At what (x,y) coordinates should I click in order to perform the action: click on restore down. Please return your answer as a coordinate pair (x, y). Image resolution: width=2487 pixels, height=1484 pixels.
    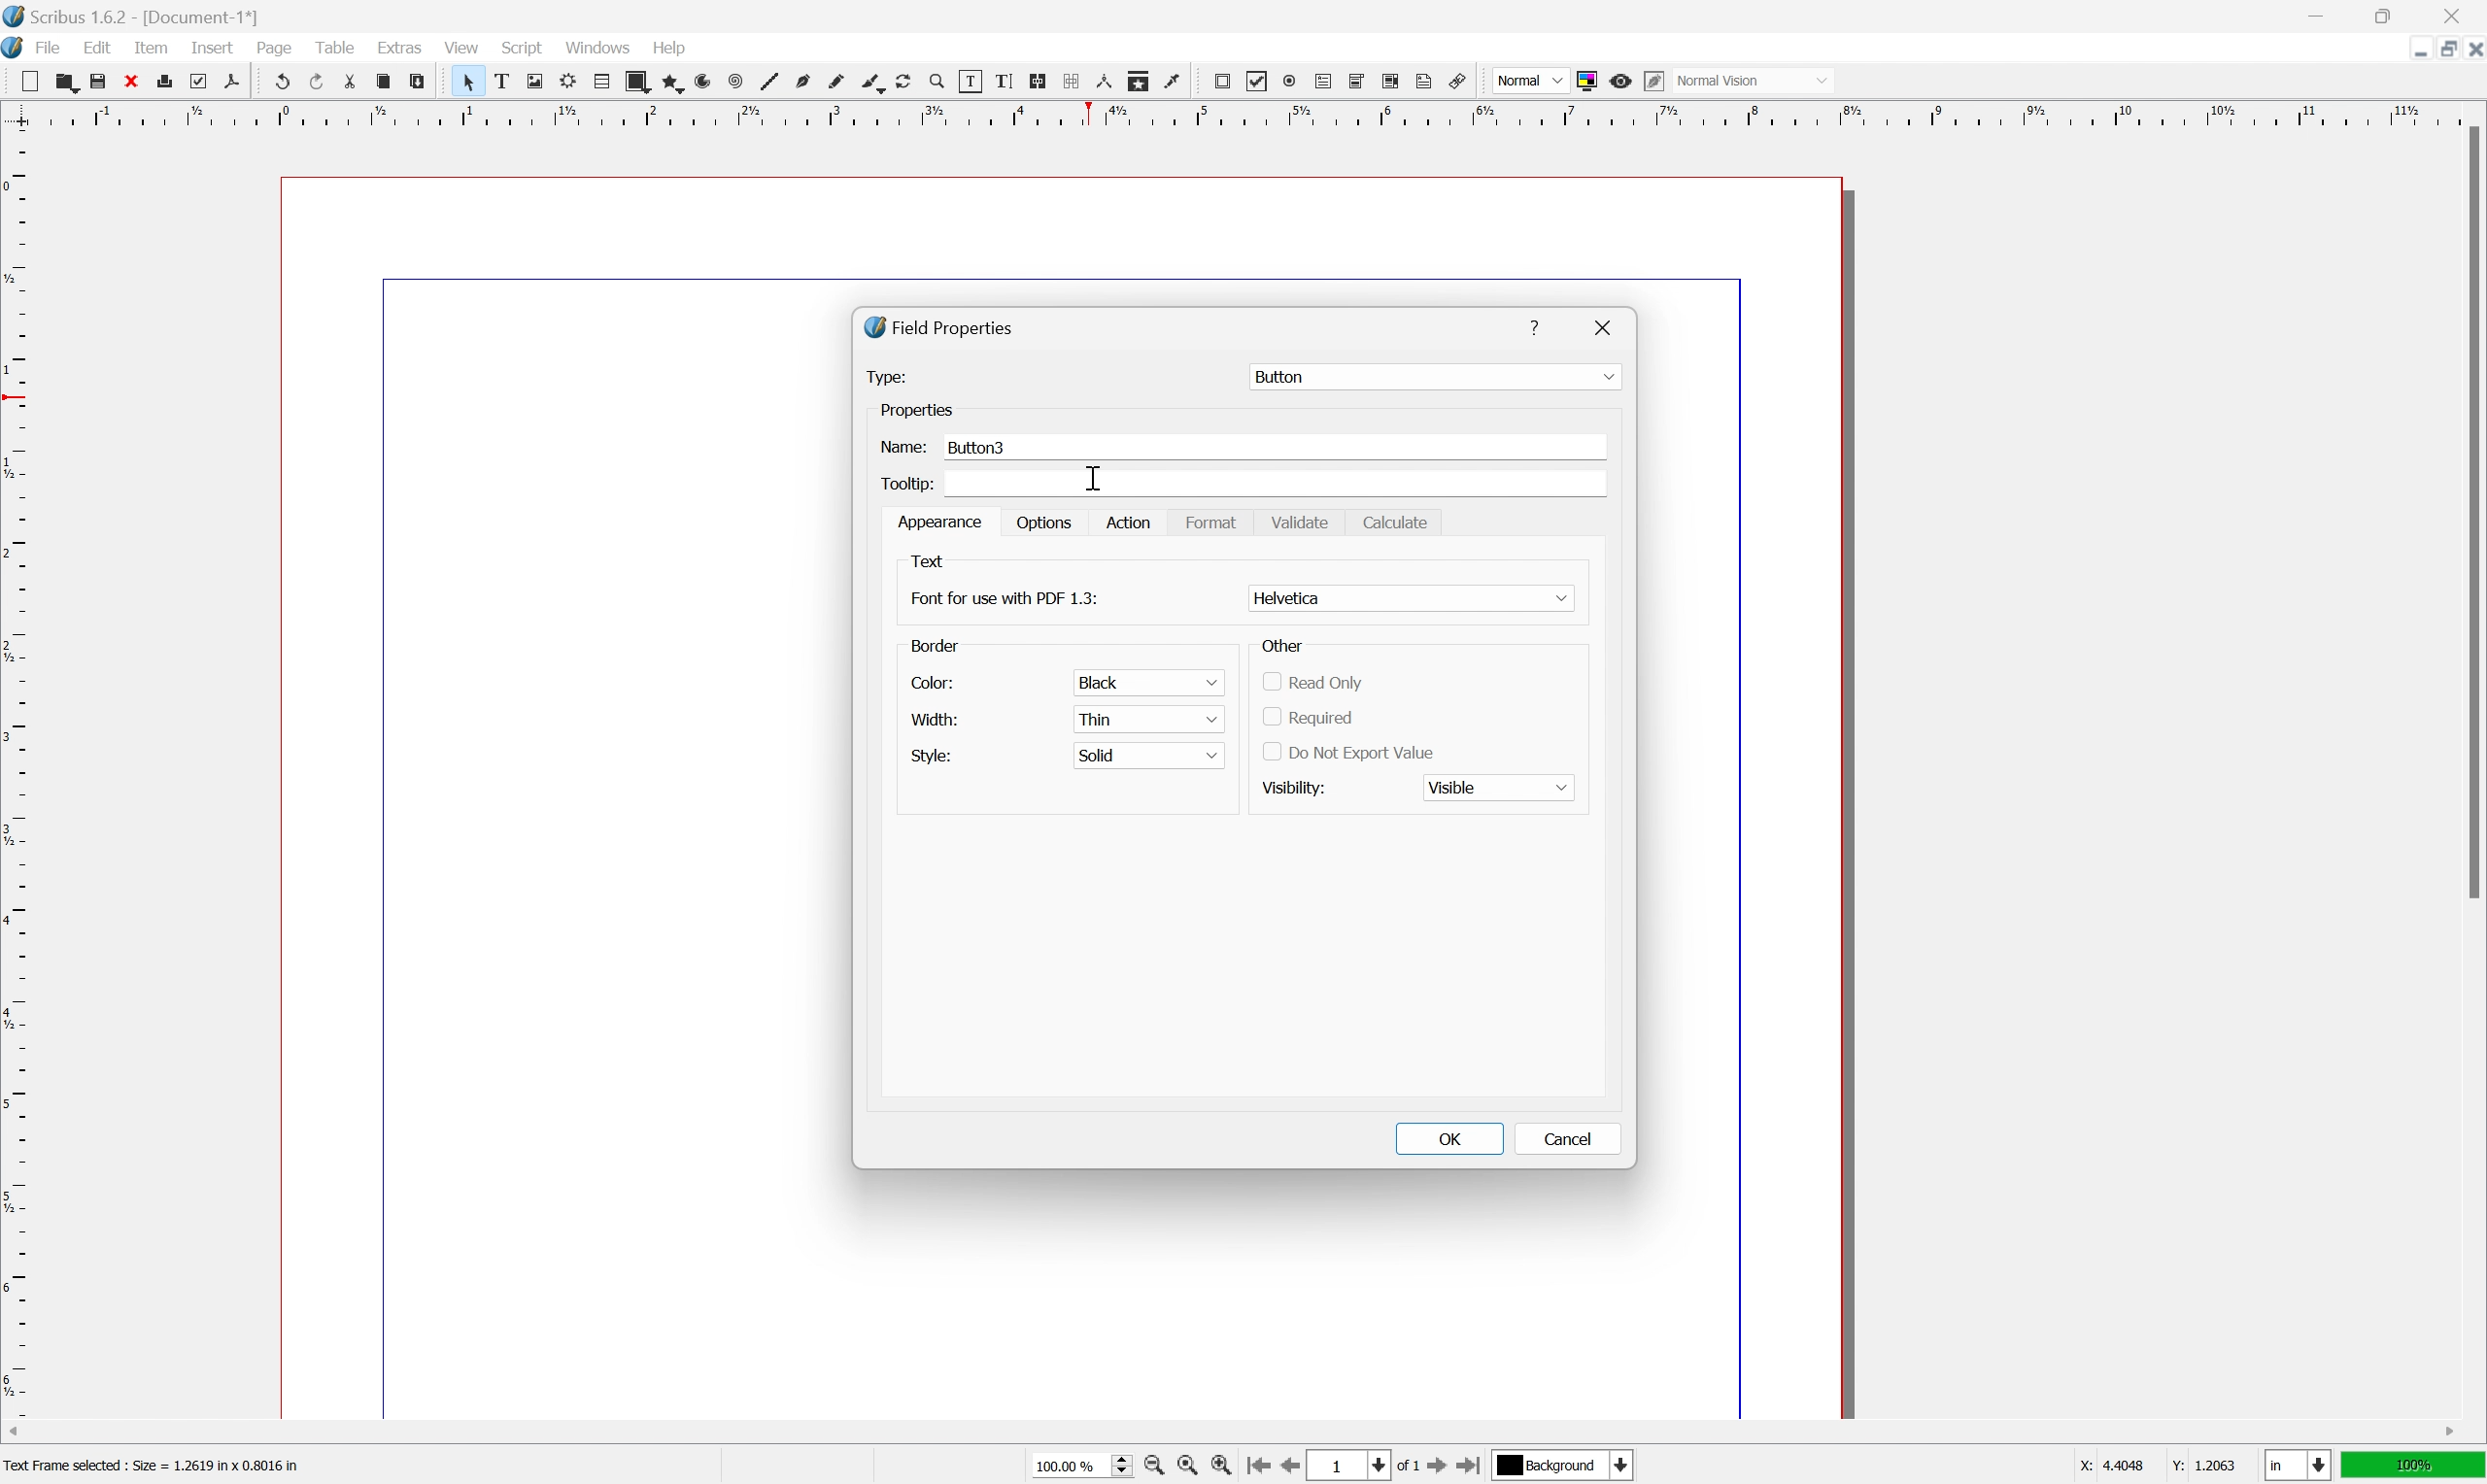
    Looking at the image, I should click on (2442, 48).